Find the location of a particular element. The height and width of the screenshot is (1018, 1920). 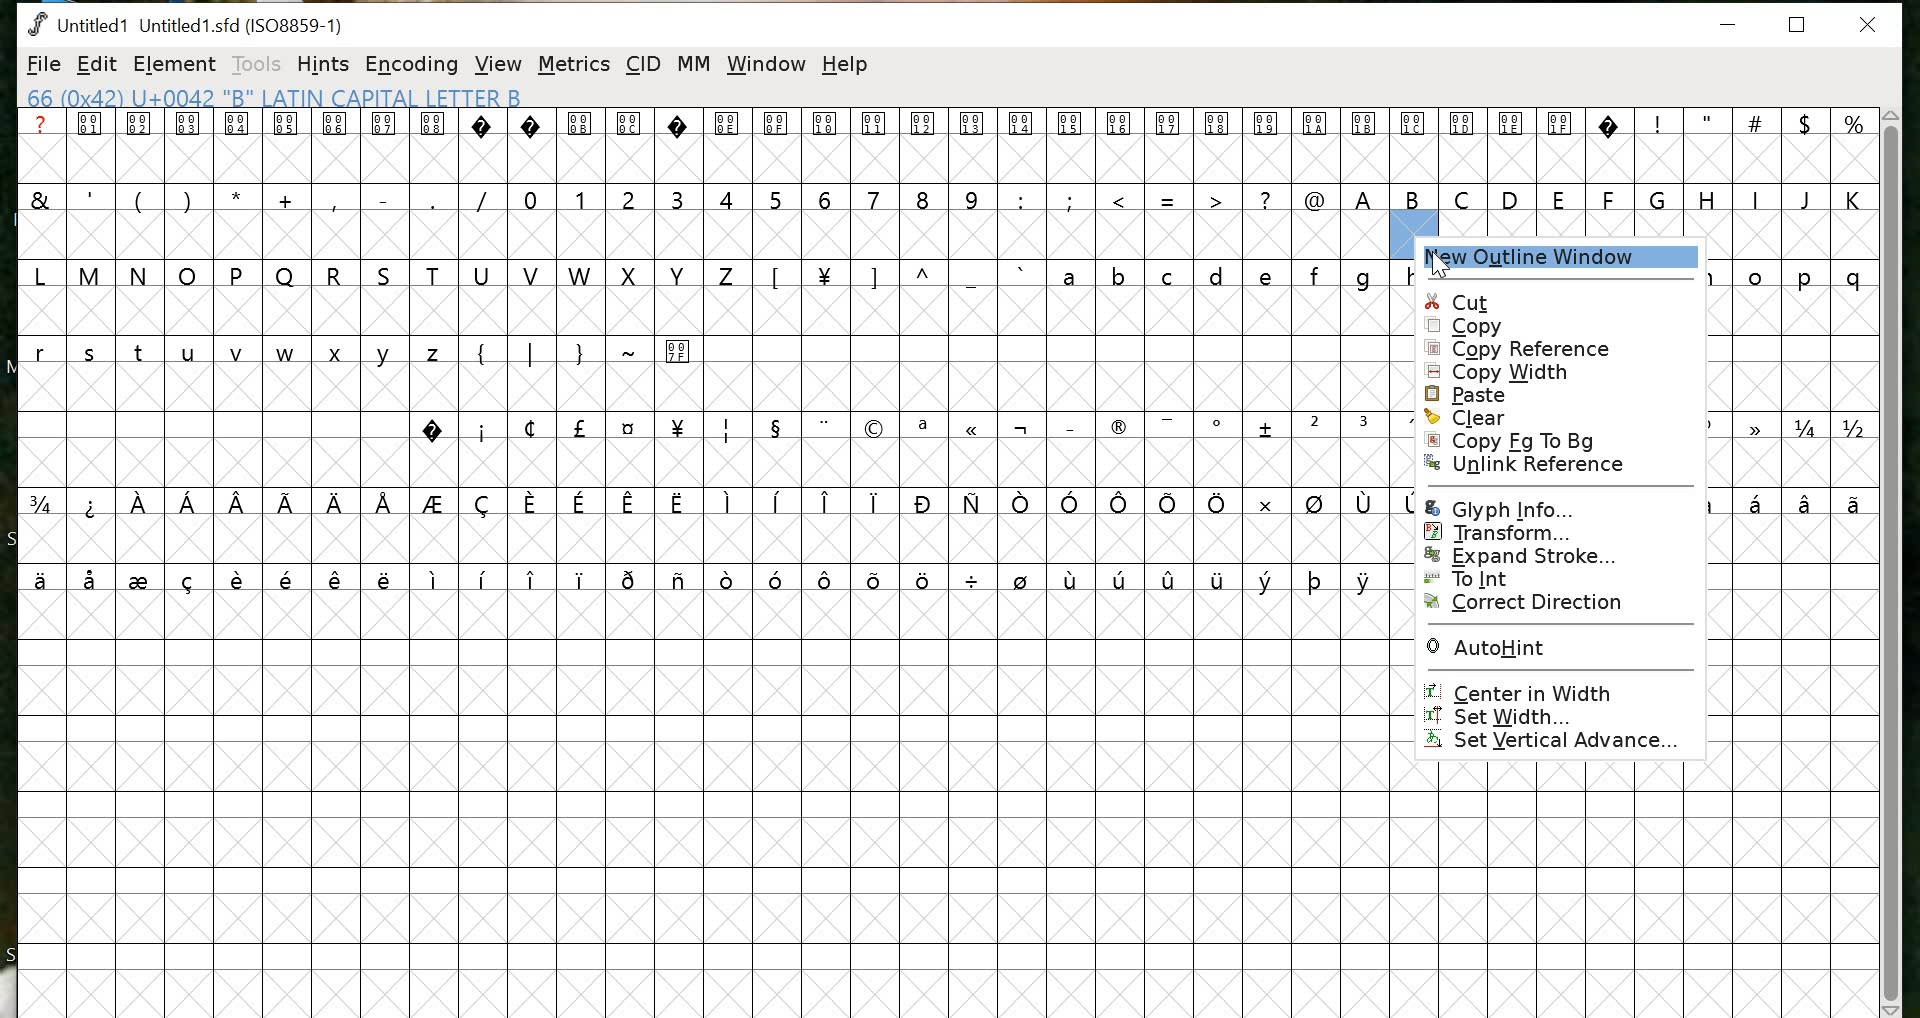

unlink reference is located at coordinates (1562, 472).